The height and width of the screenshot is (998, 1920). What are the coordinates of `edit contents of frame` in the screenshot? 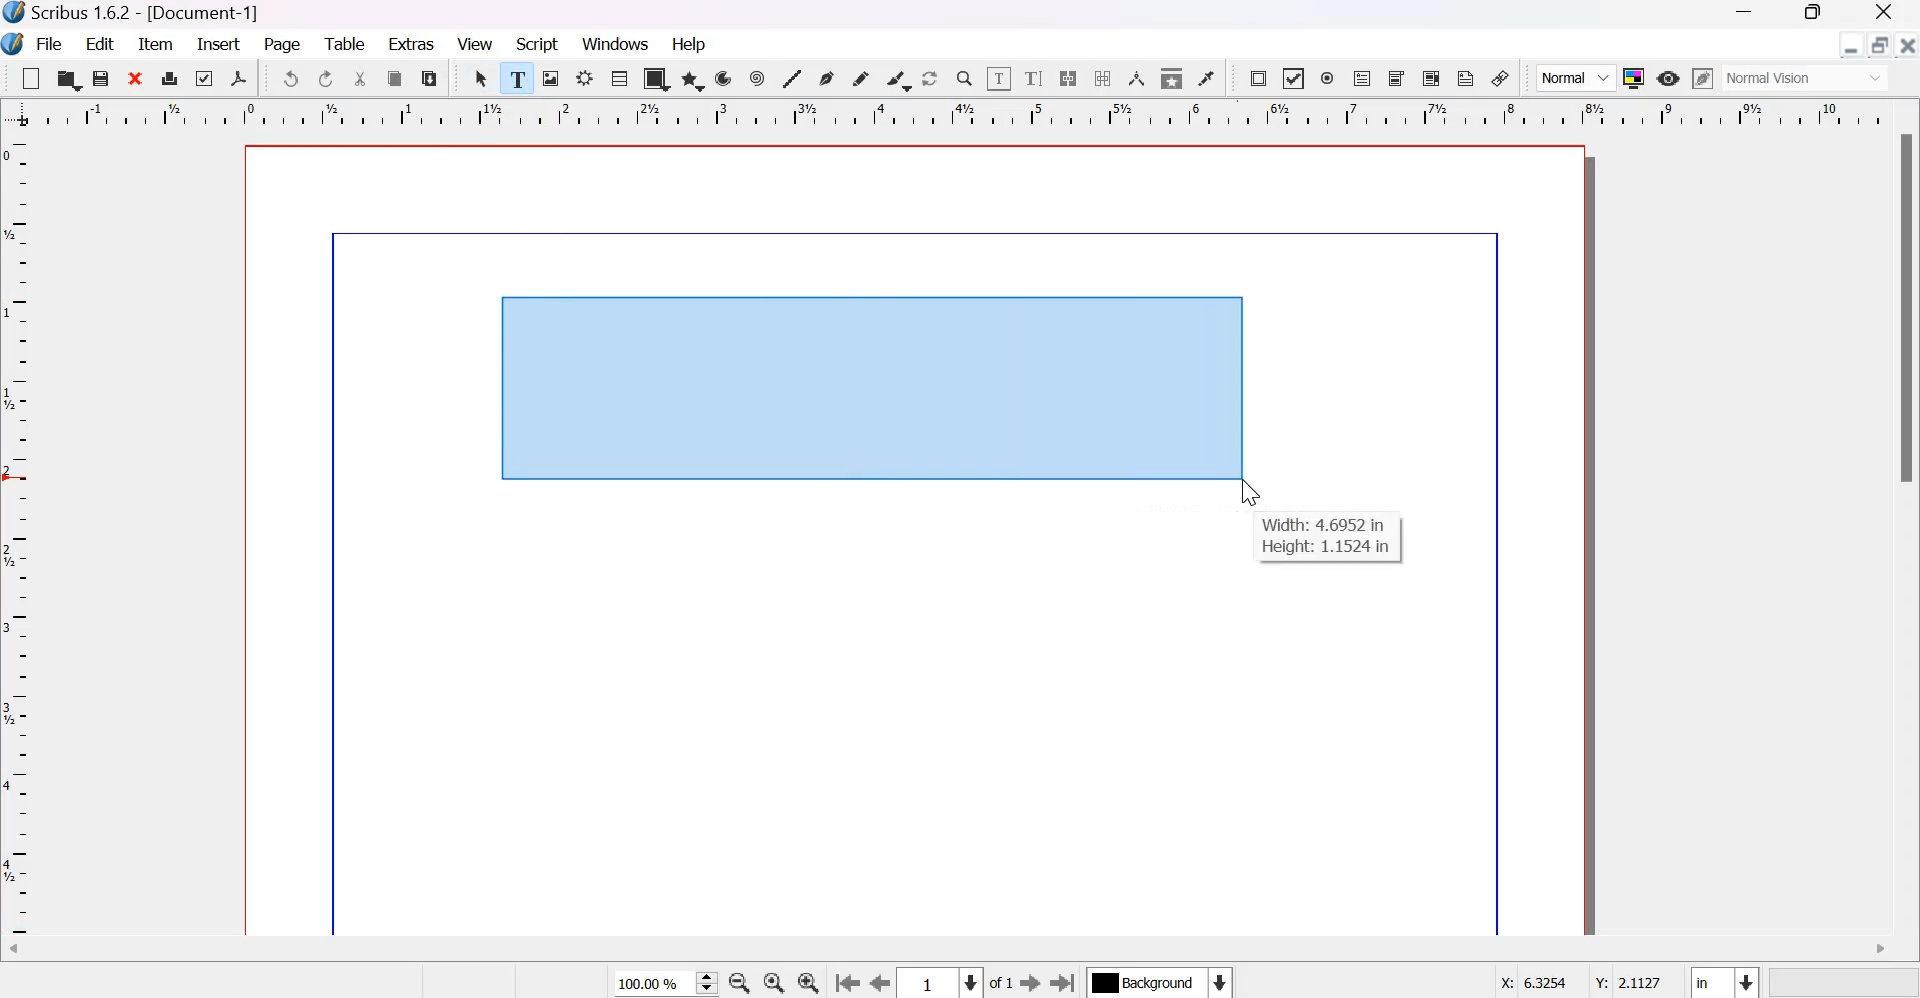 It's located at (998, 77).